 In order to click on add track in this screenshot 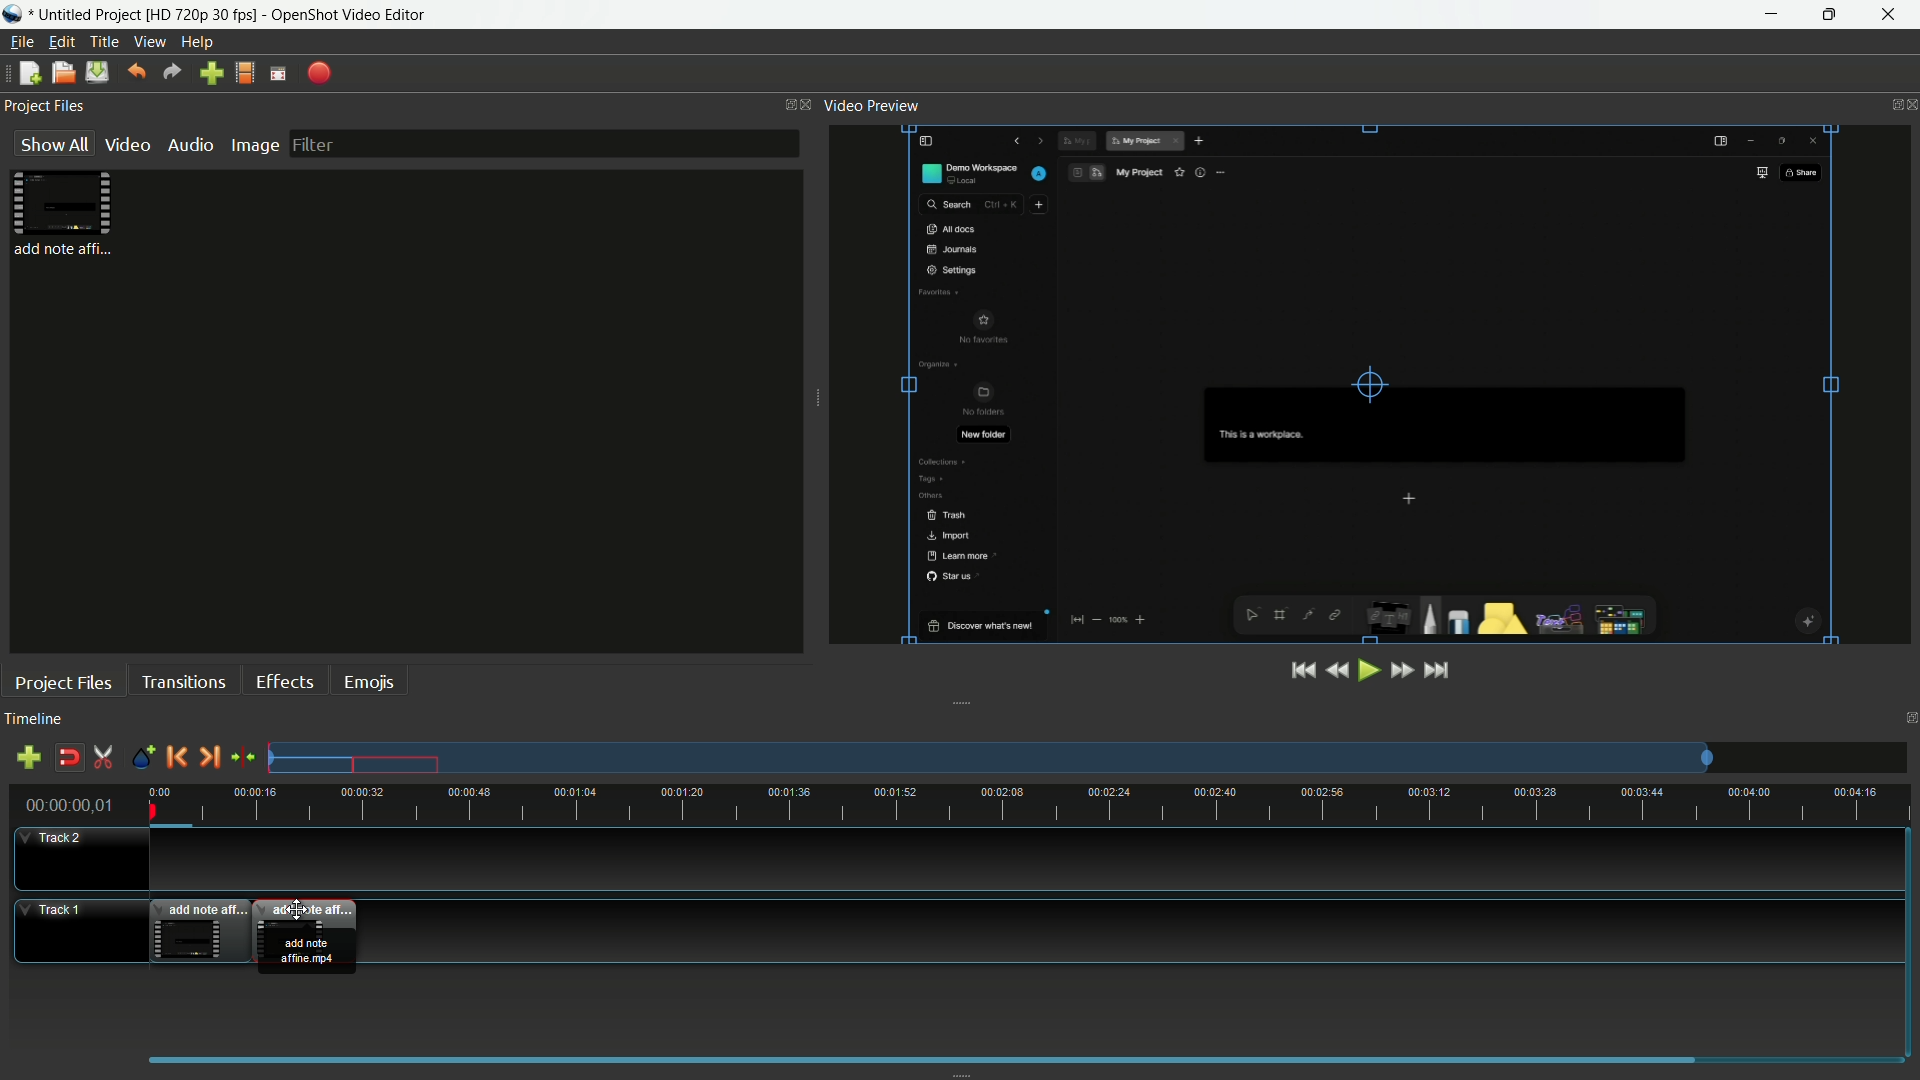, I will do `click(28, 756)`.